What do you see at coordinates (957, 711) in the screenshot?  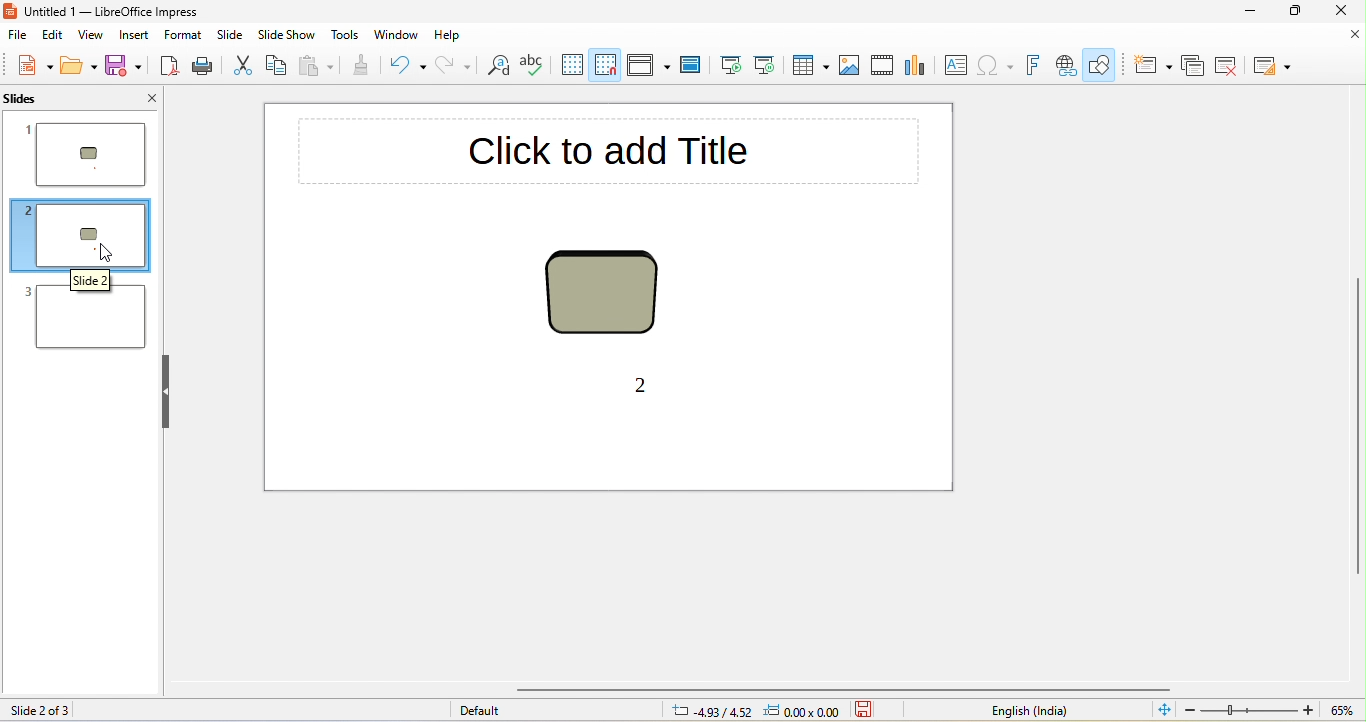 I see `text language` at bounding box center [957, 711].